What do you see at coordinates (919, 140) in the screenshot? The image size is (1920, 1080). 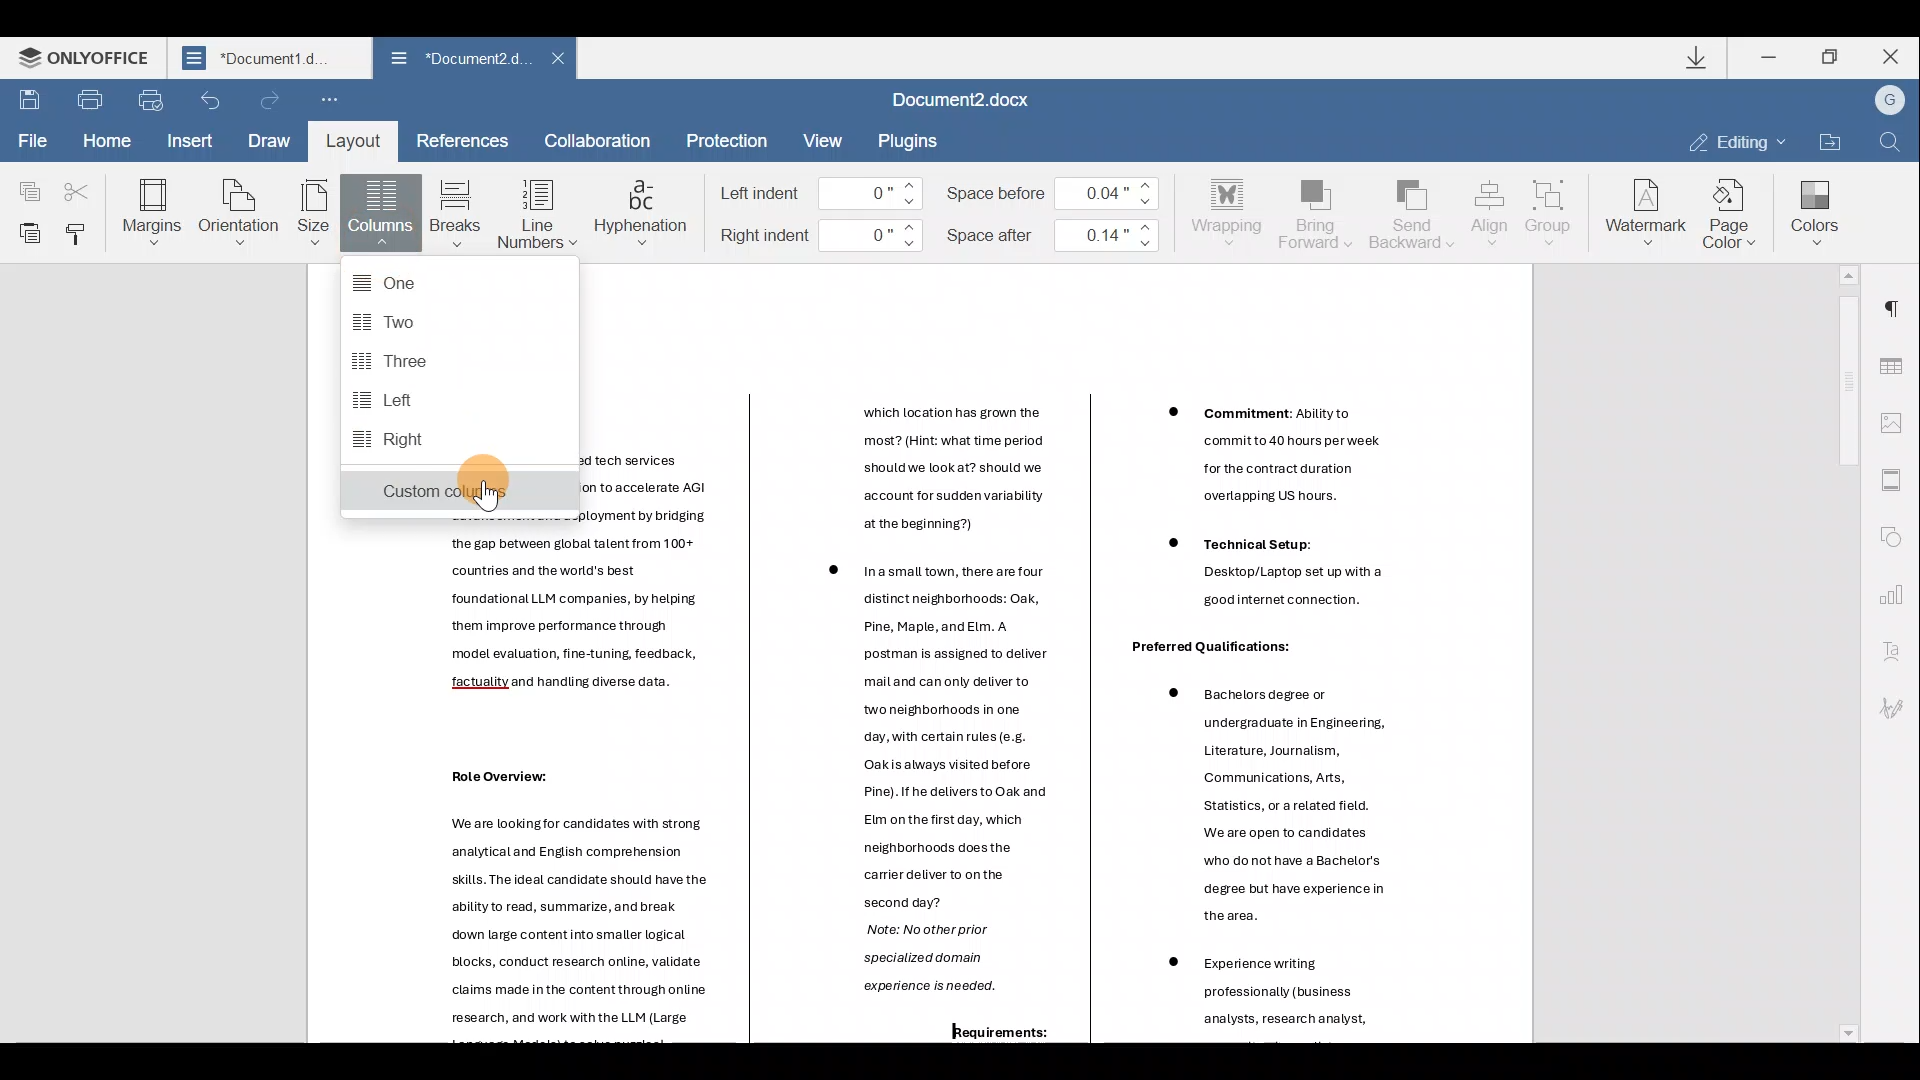 I see `Plugin` at bounding box center [919, 140].